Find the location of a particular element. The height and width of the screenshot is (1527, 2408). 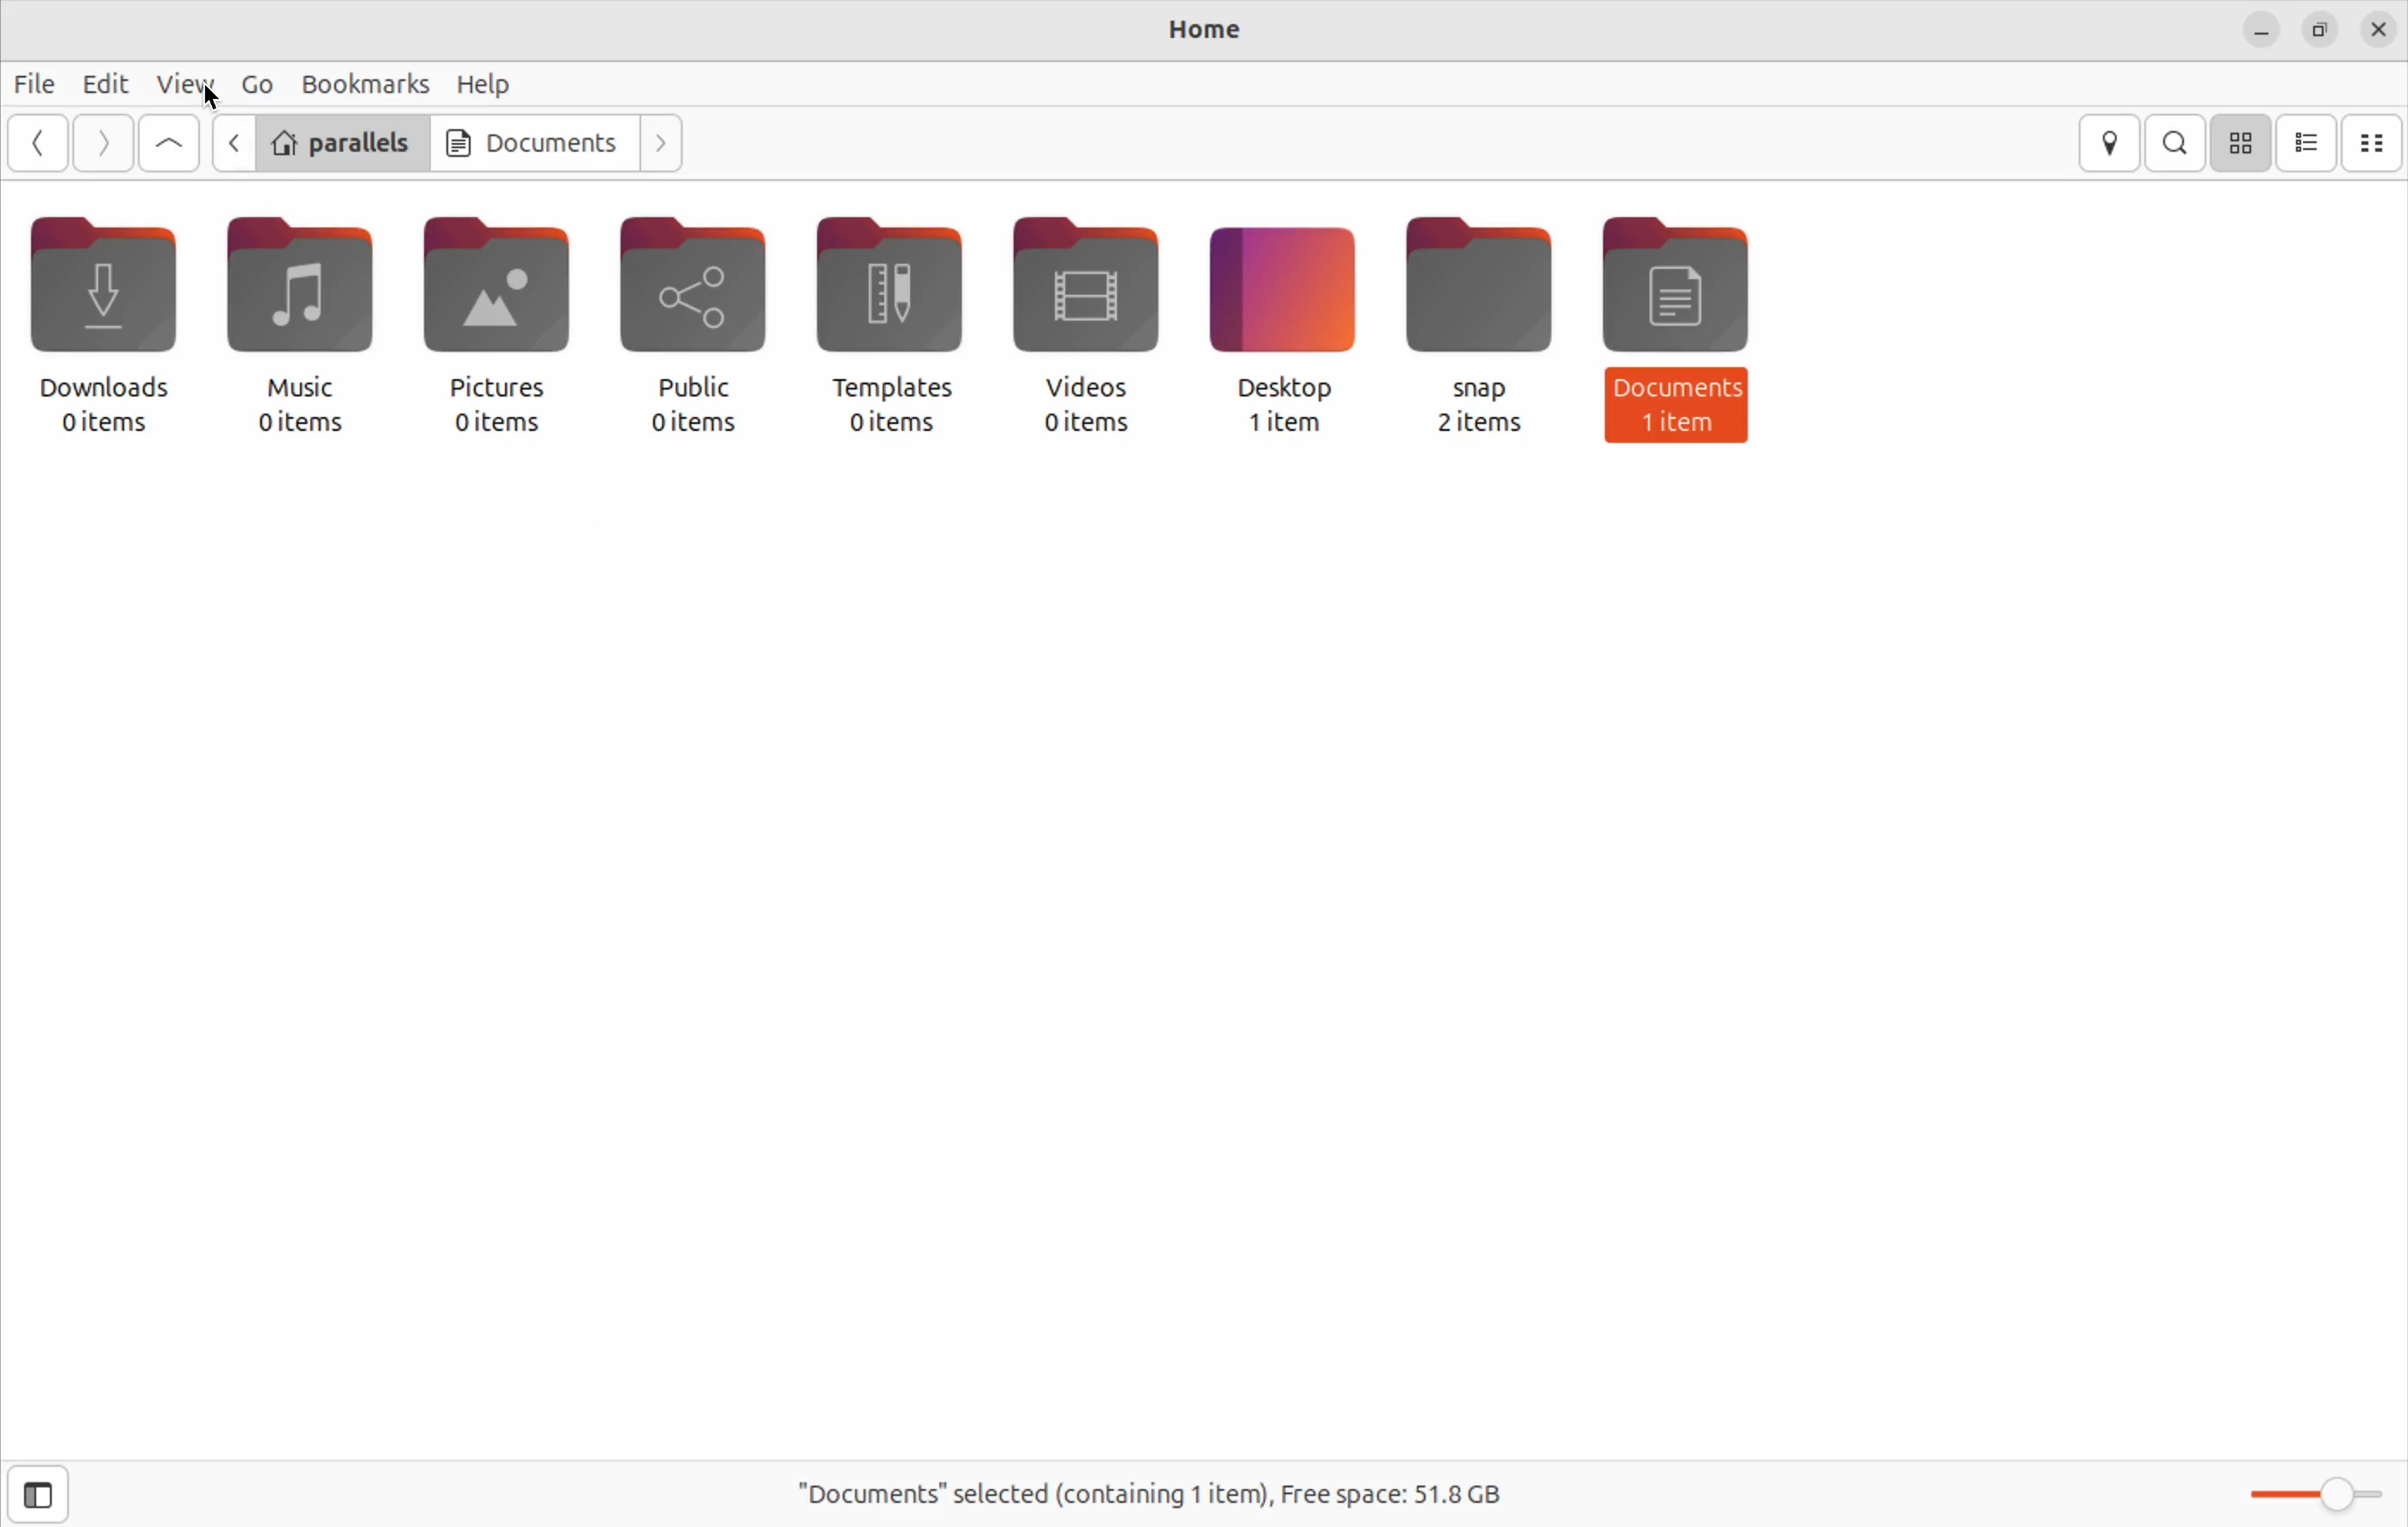

Zoom is located at coordinates (2315, 1494).